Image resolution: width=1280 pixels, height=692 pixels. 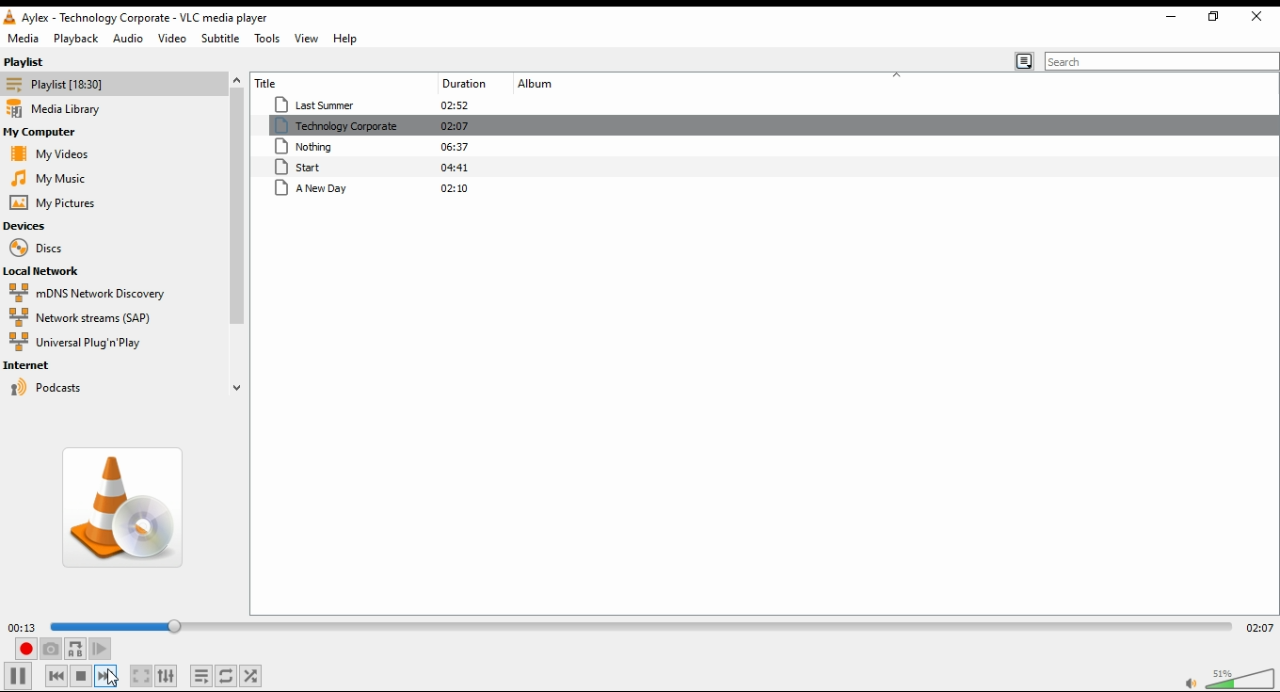 I want to click on close window, so click(x=1257, y=17).